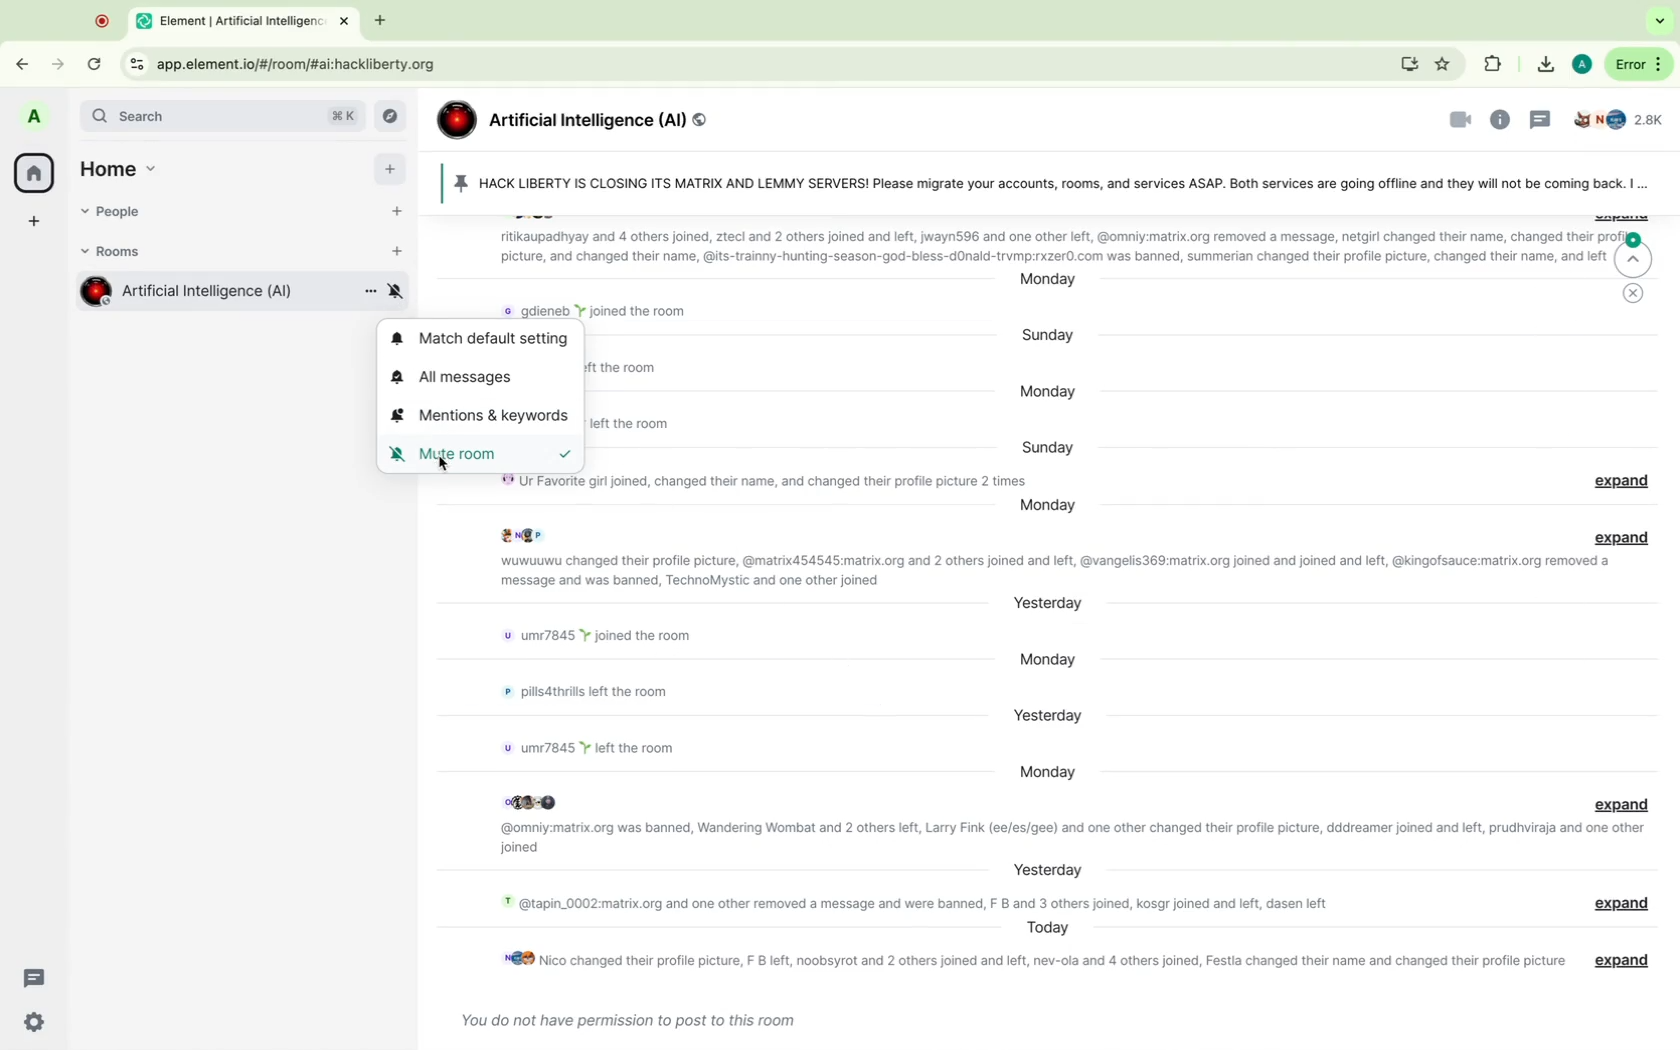 This screenshot has height=1050, width=1680. I want to click on threads, so click(1542, 118).